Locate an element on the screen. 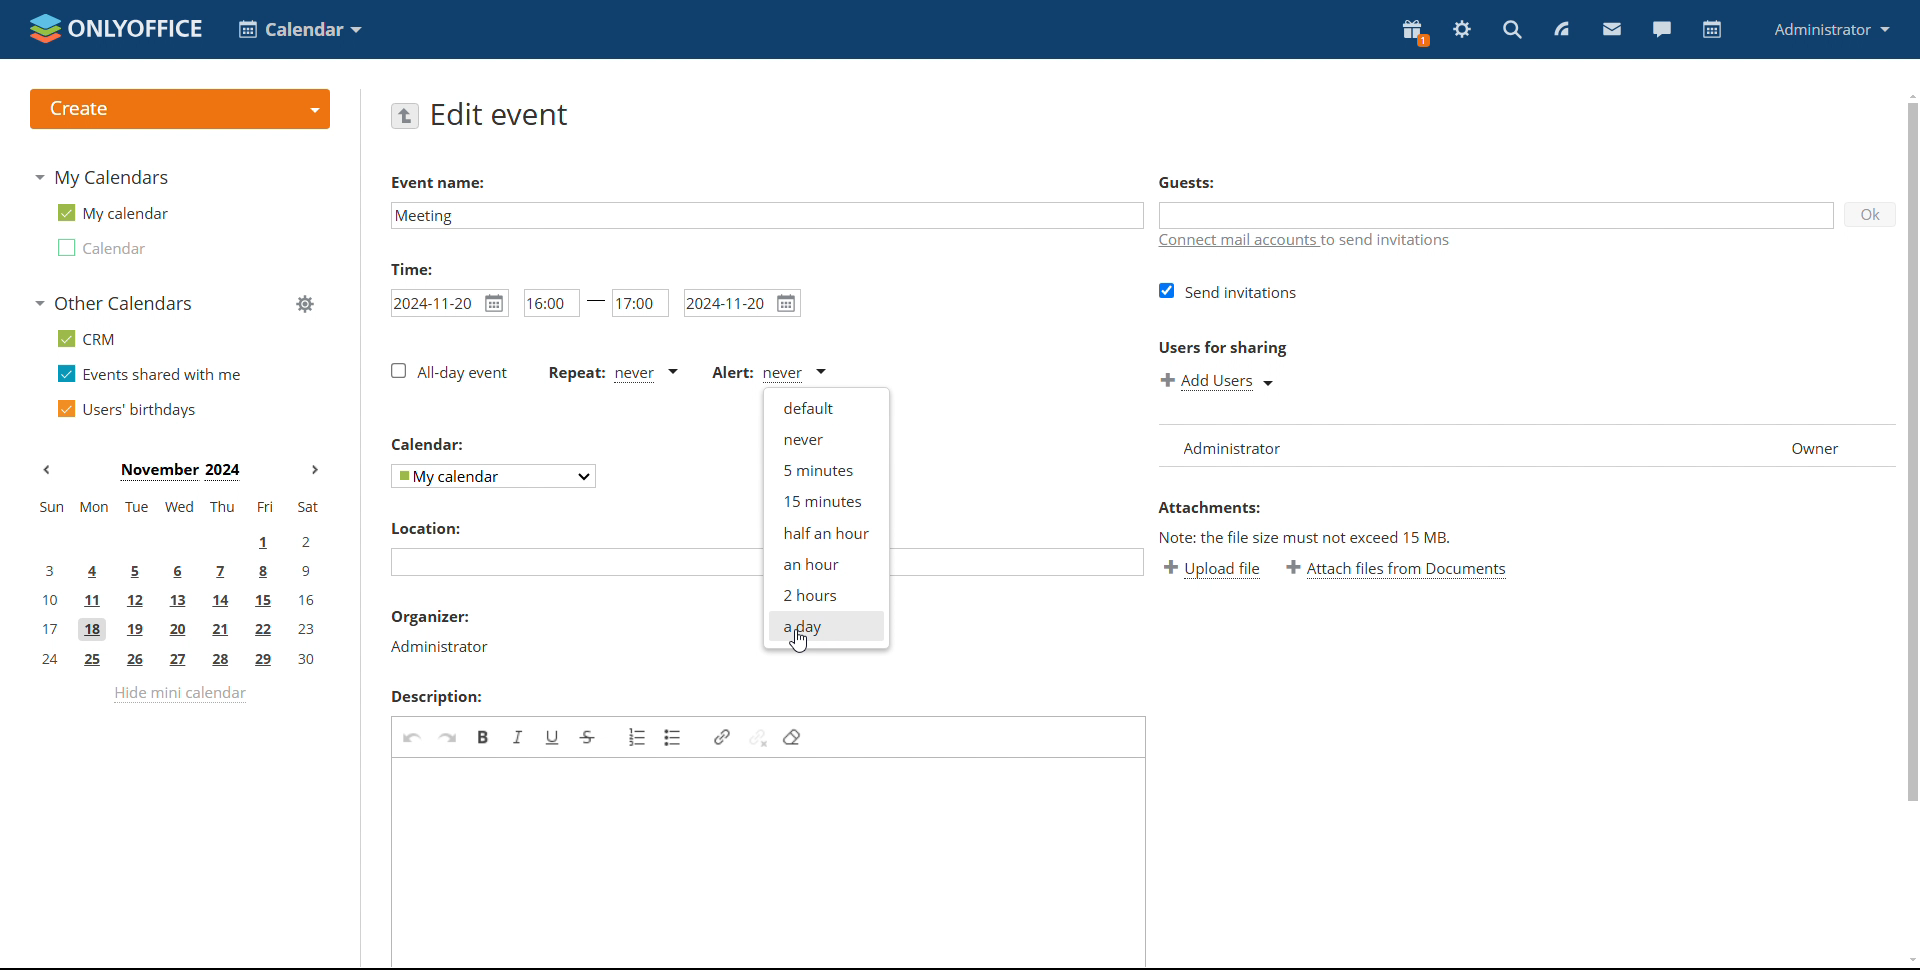 This screenshot has height=970, width=1920. feed is located at coordinates (1565, 30).